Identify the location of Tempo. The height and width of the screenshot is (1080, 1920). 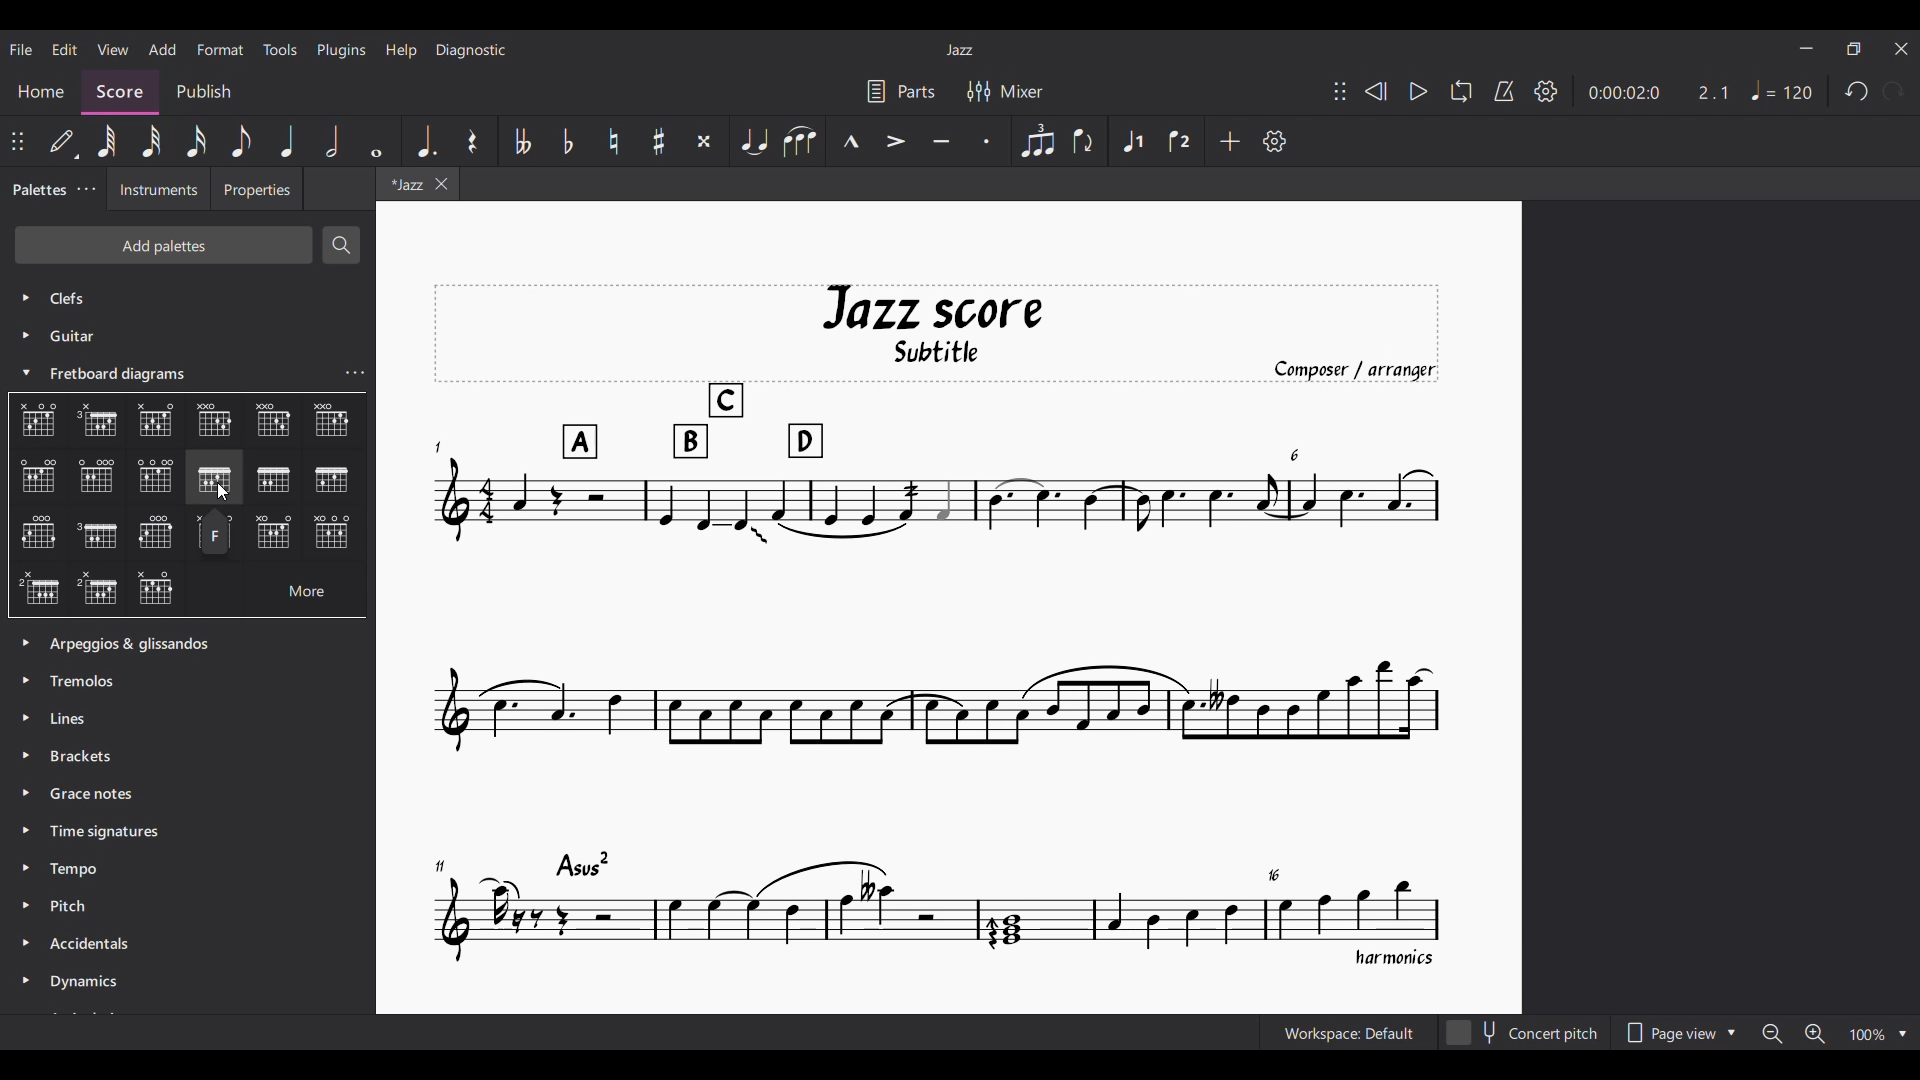
(83, 872).